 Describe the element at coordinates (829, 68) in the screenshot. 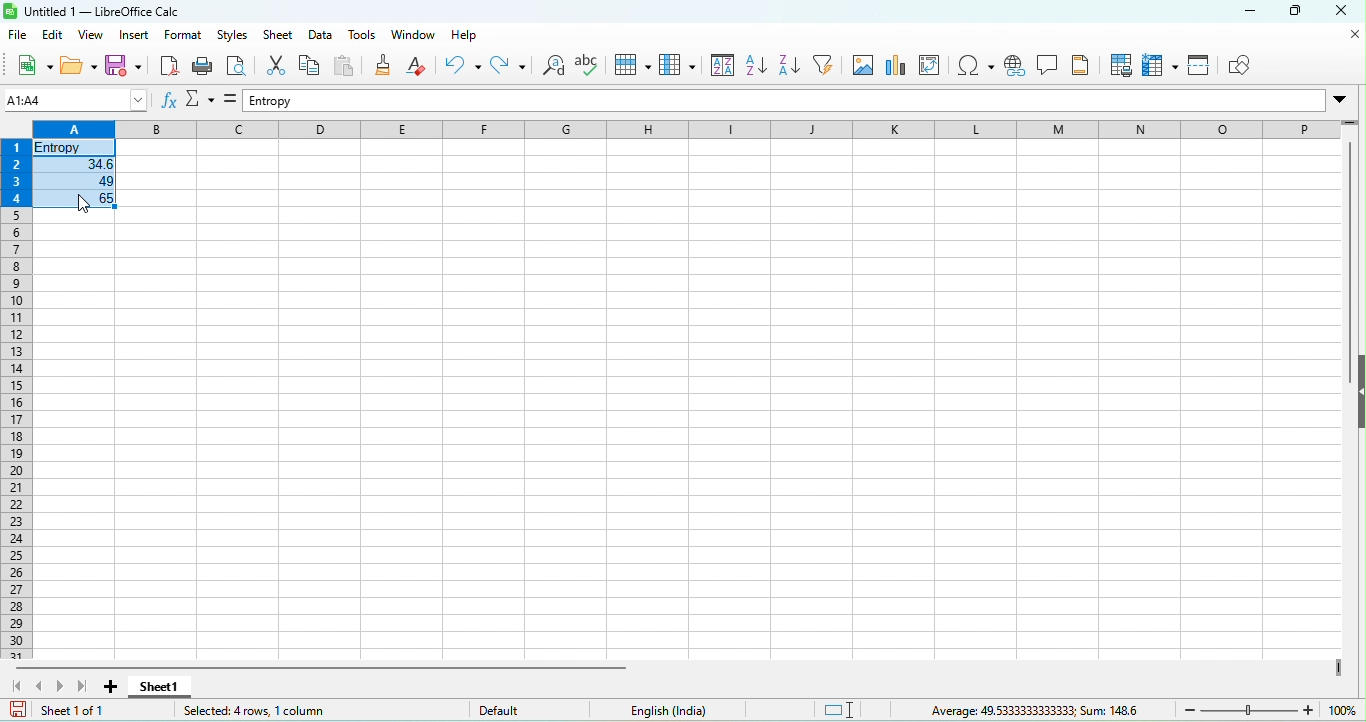

I see `auto filter` at that location.